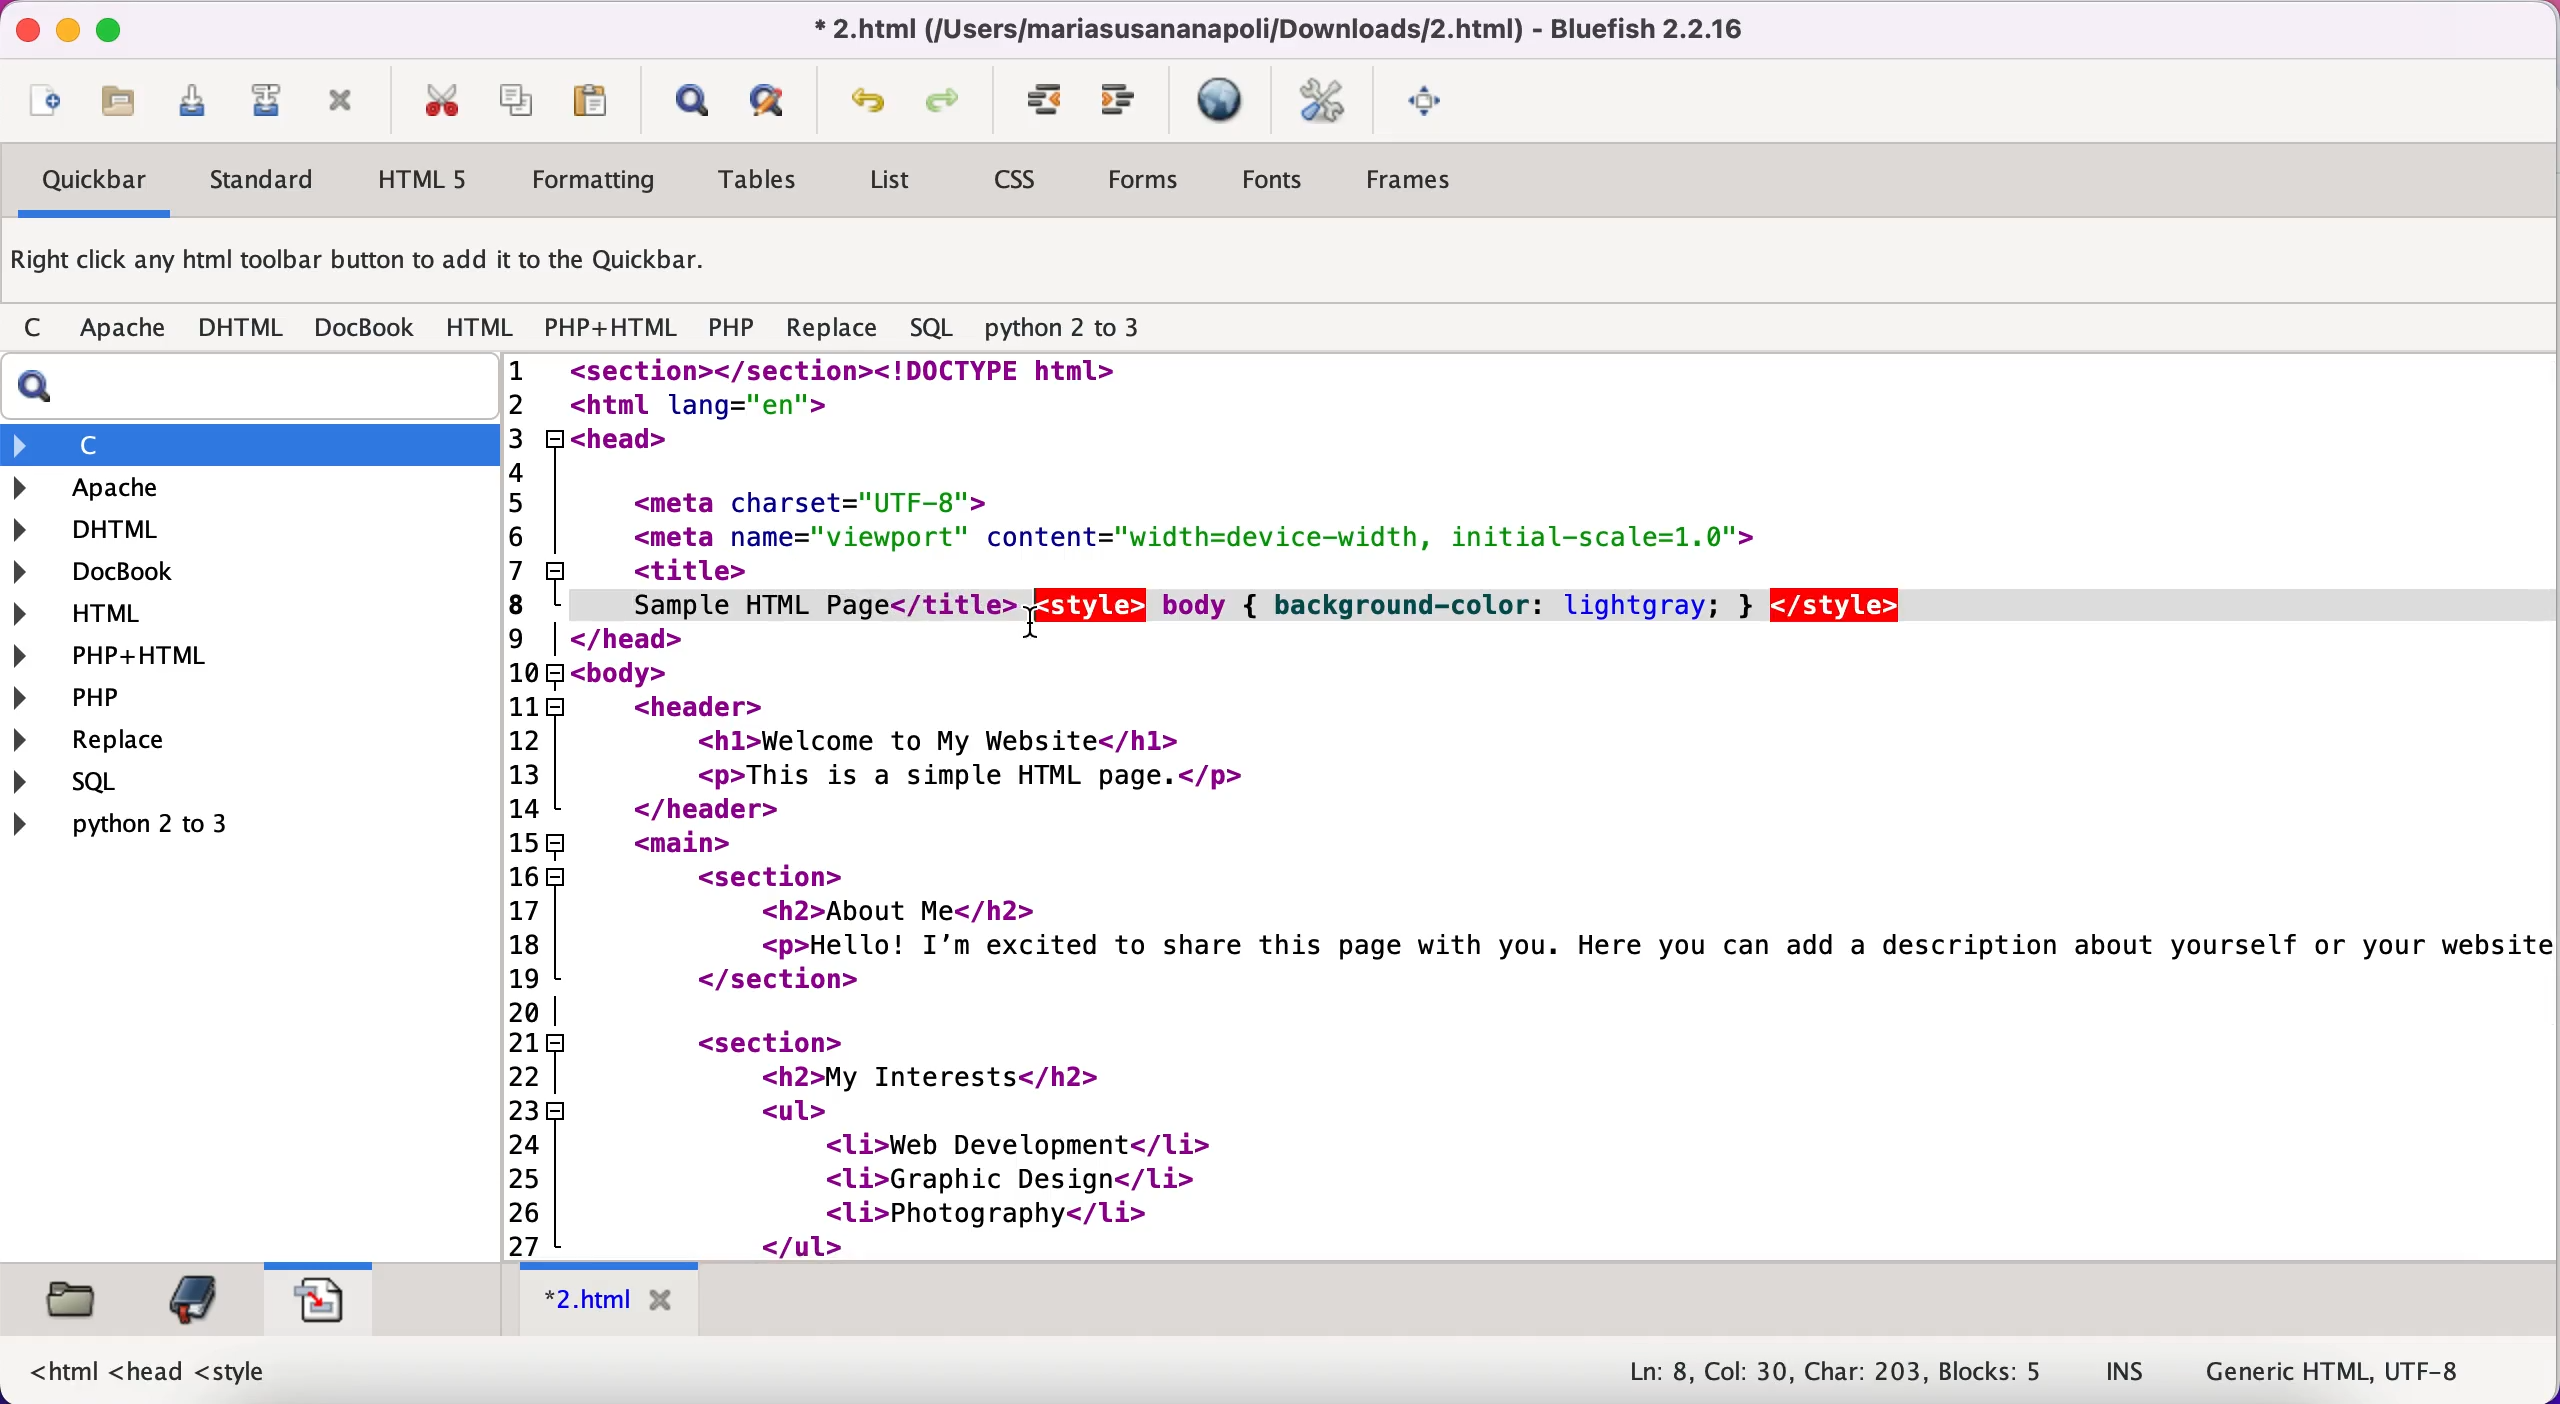  What do you see at coordinates (128, 107) in the screenshot?
I see `open file ` at bounding box center [128, 107].